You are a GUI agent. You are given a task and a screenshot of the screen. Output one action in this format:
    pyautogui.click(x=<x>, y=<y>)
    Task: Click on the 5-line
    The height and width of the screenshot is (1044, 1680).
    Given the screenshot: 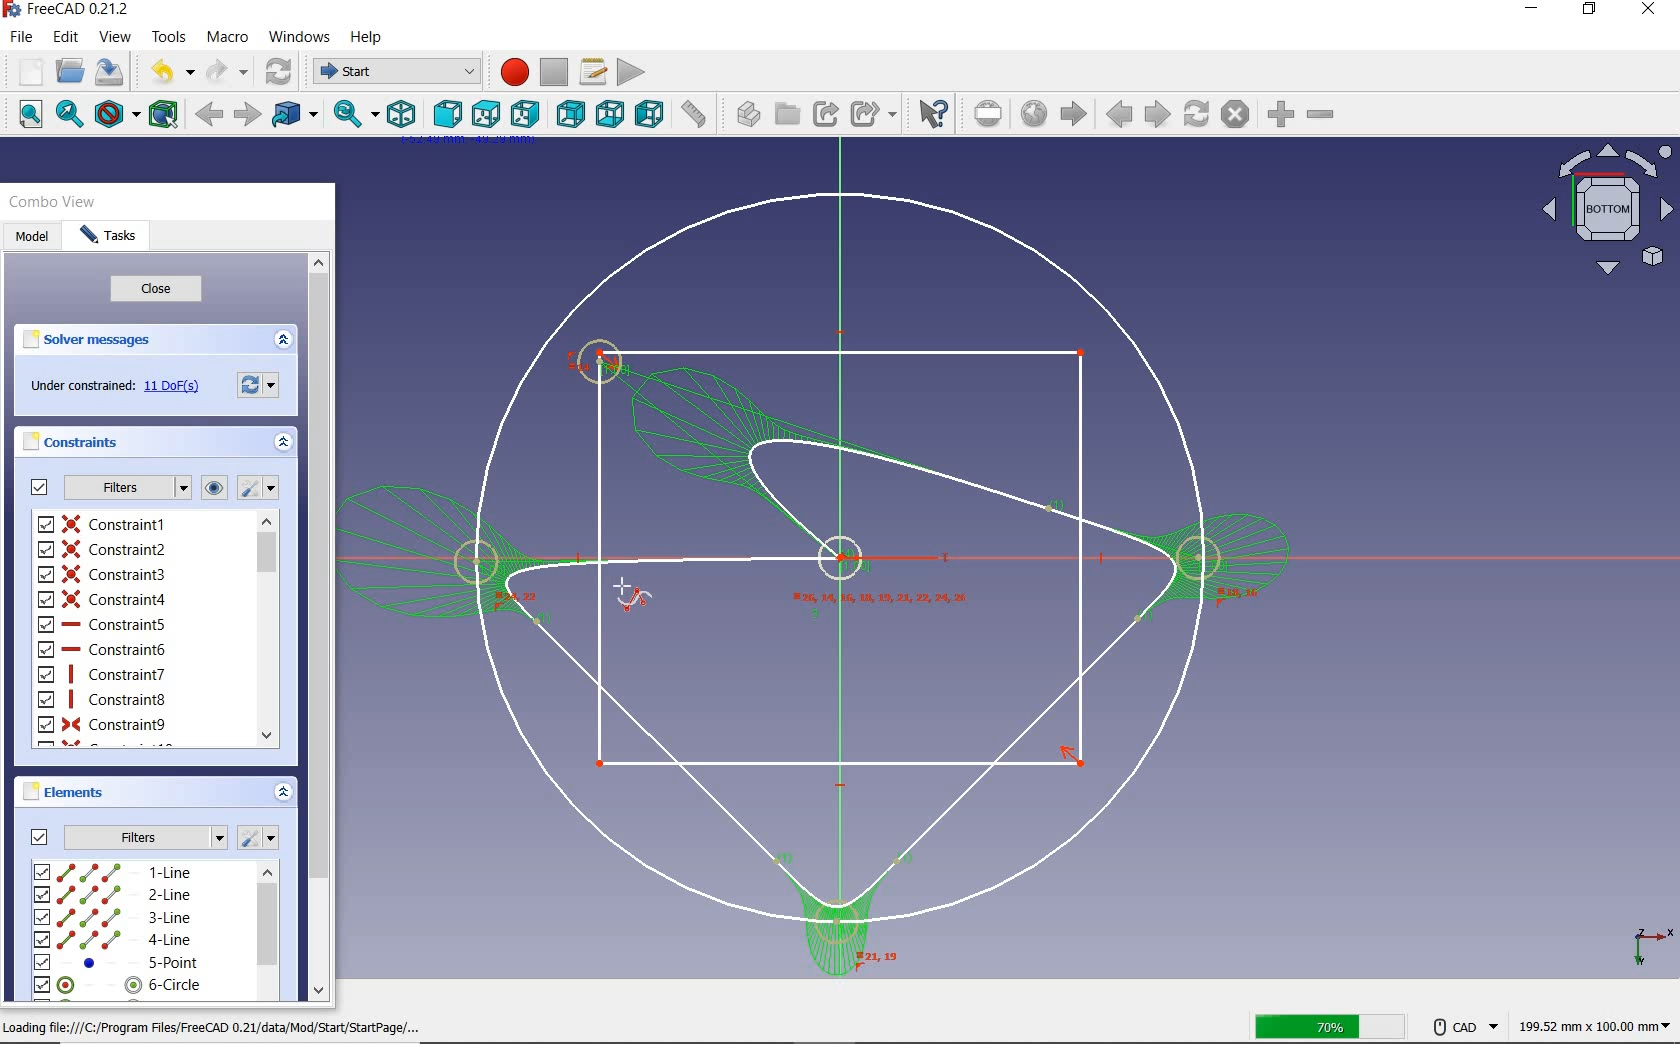 What is the action you would take?
    pyautogui.click(x=118, y=963)
    